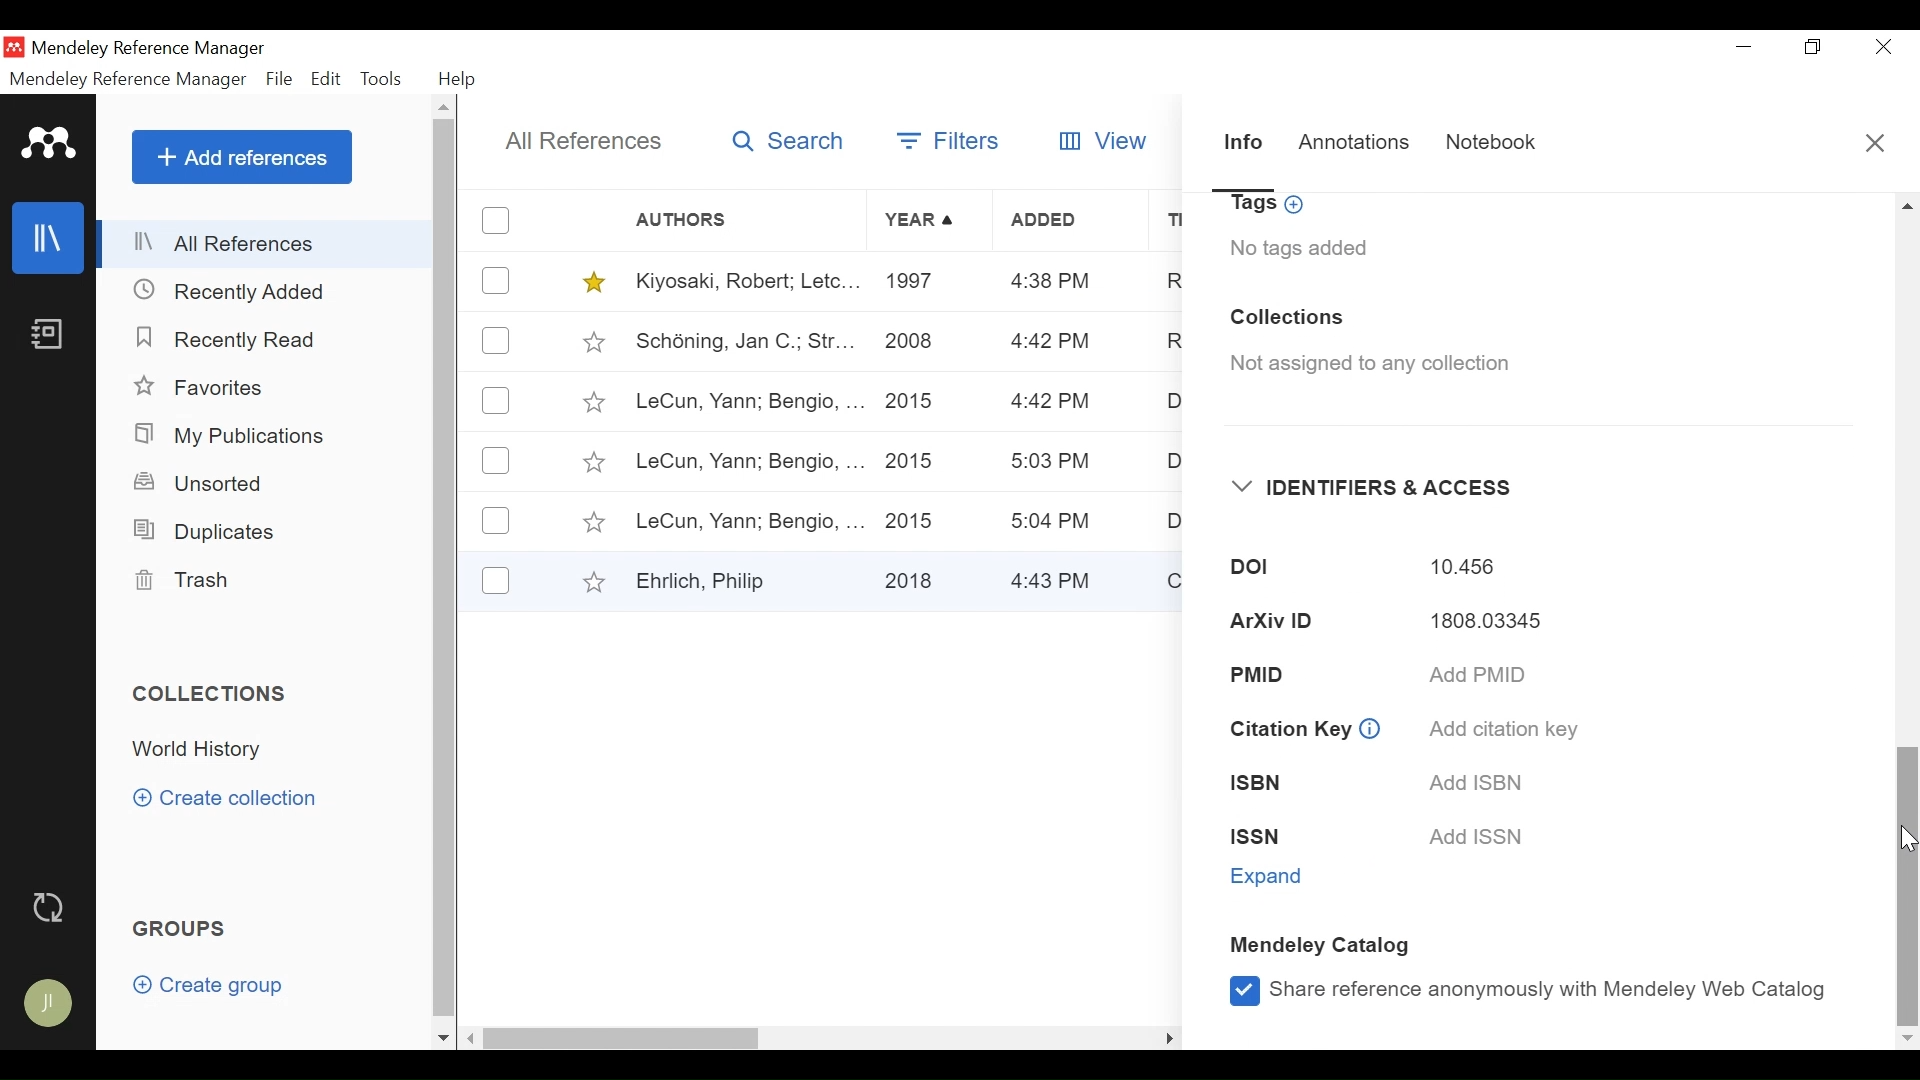  I want to click on Search, so click(785, 144).